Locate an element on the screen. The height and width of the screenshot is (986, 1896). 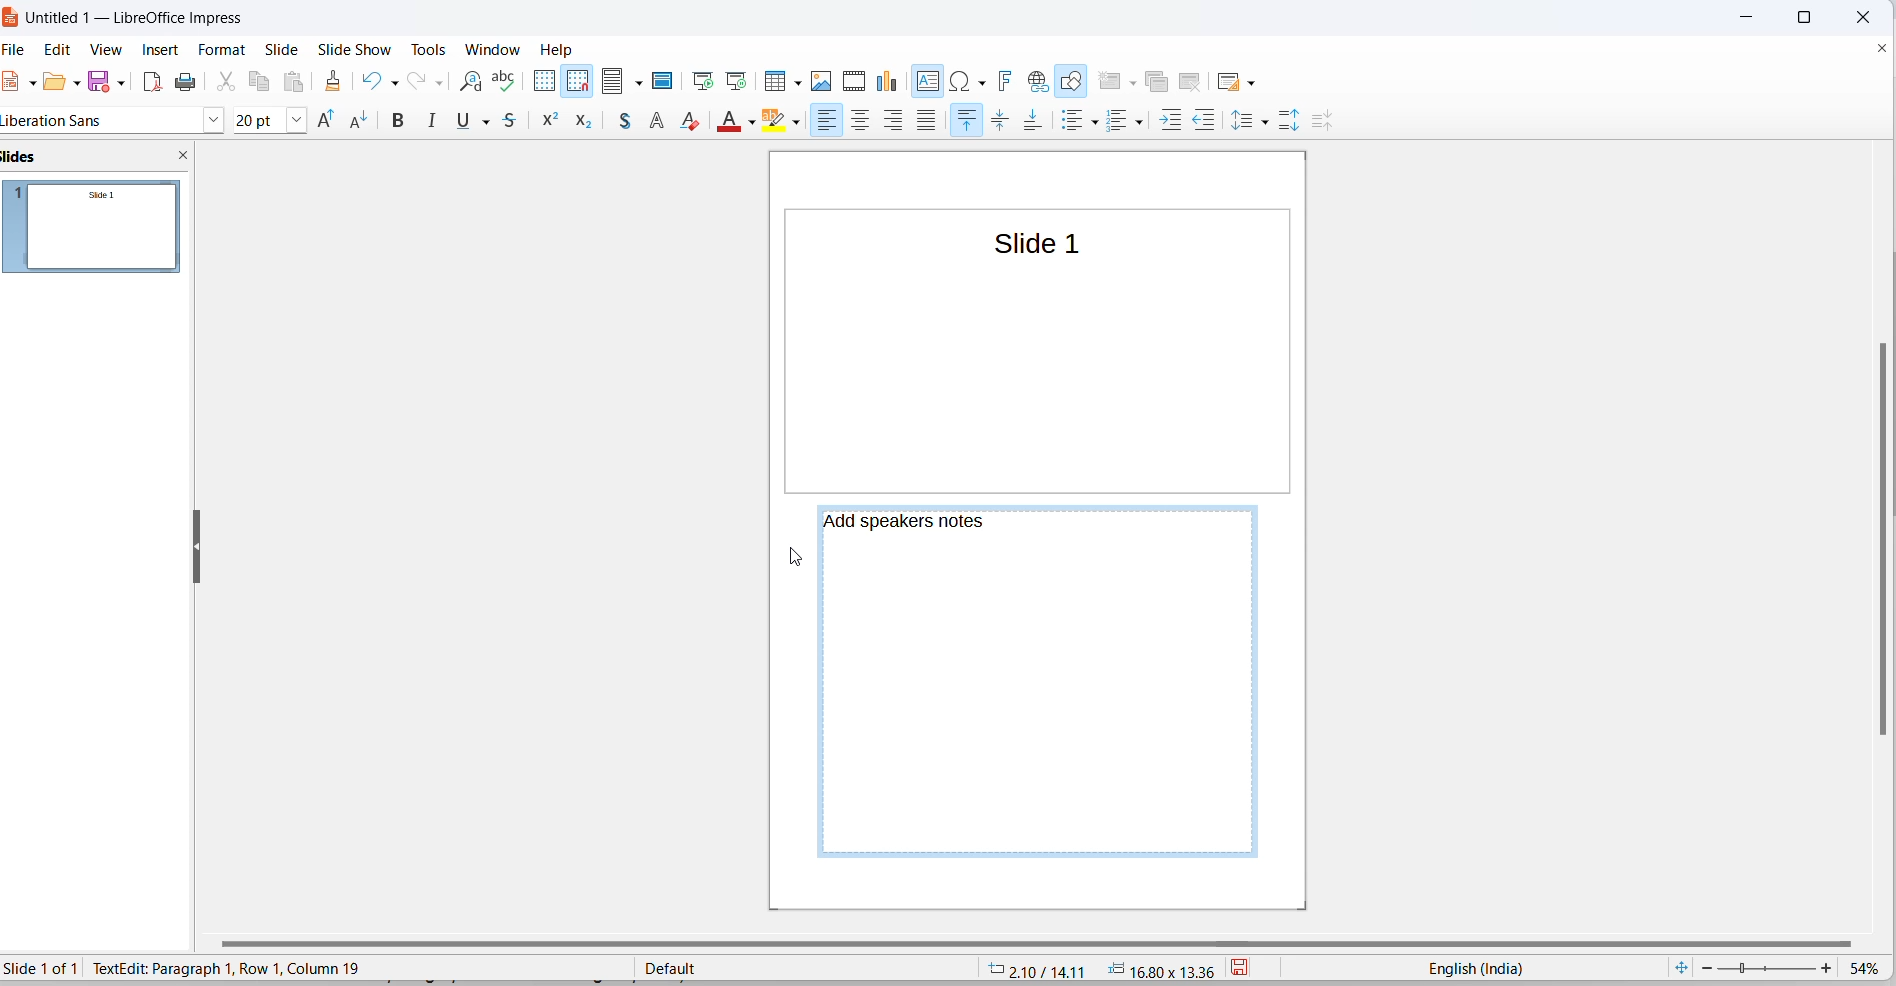
close is located at coordinates (1744, 17).